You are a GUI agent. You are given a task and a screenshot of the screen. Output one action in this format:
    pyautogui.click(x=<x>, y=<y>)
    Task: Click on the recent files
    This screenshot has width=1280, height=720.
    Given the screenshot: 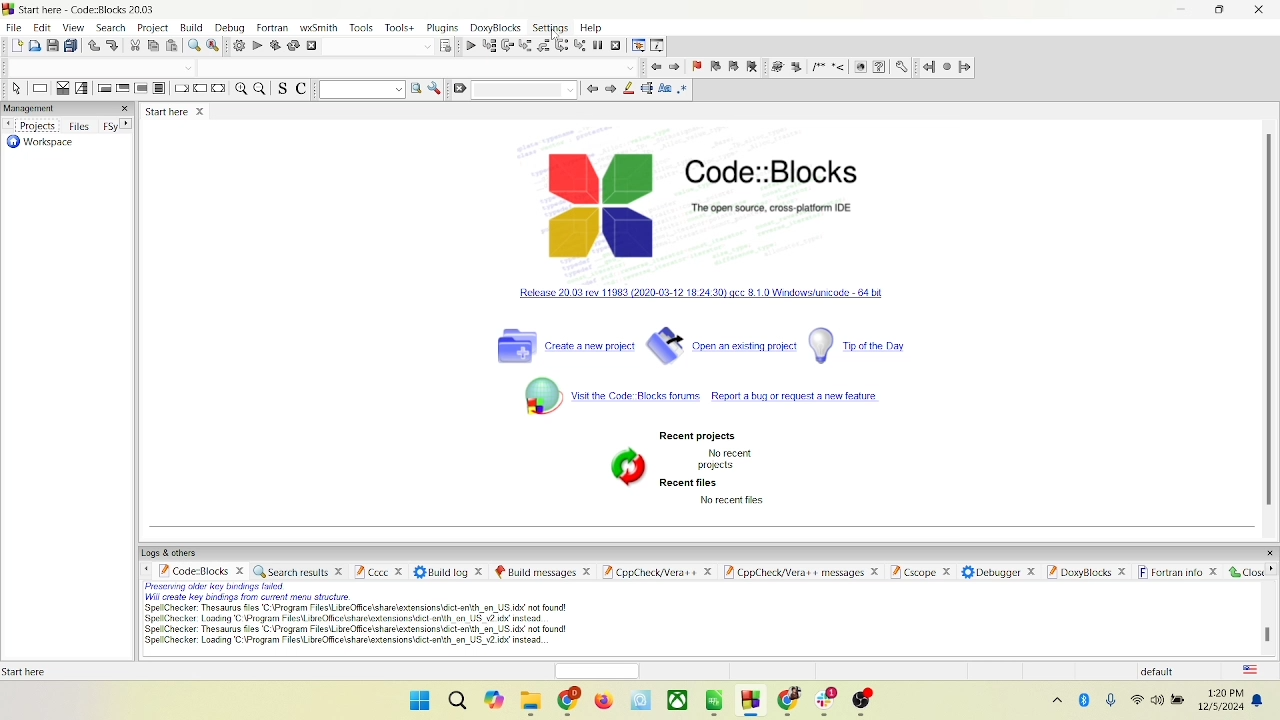 What is the action you would take?
    pyautogui.click(x=690, y=483)
    